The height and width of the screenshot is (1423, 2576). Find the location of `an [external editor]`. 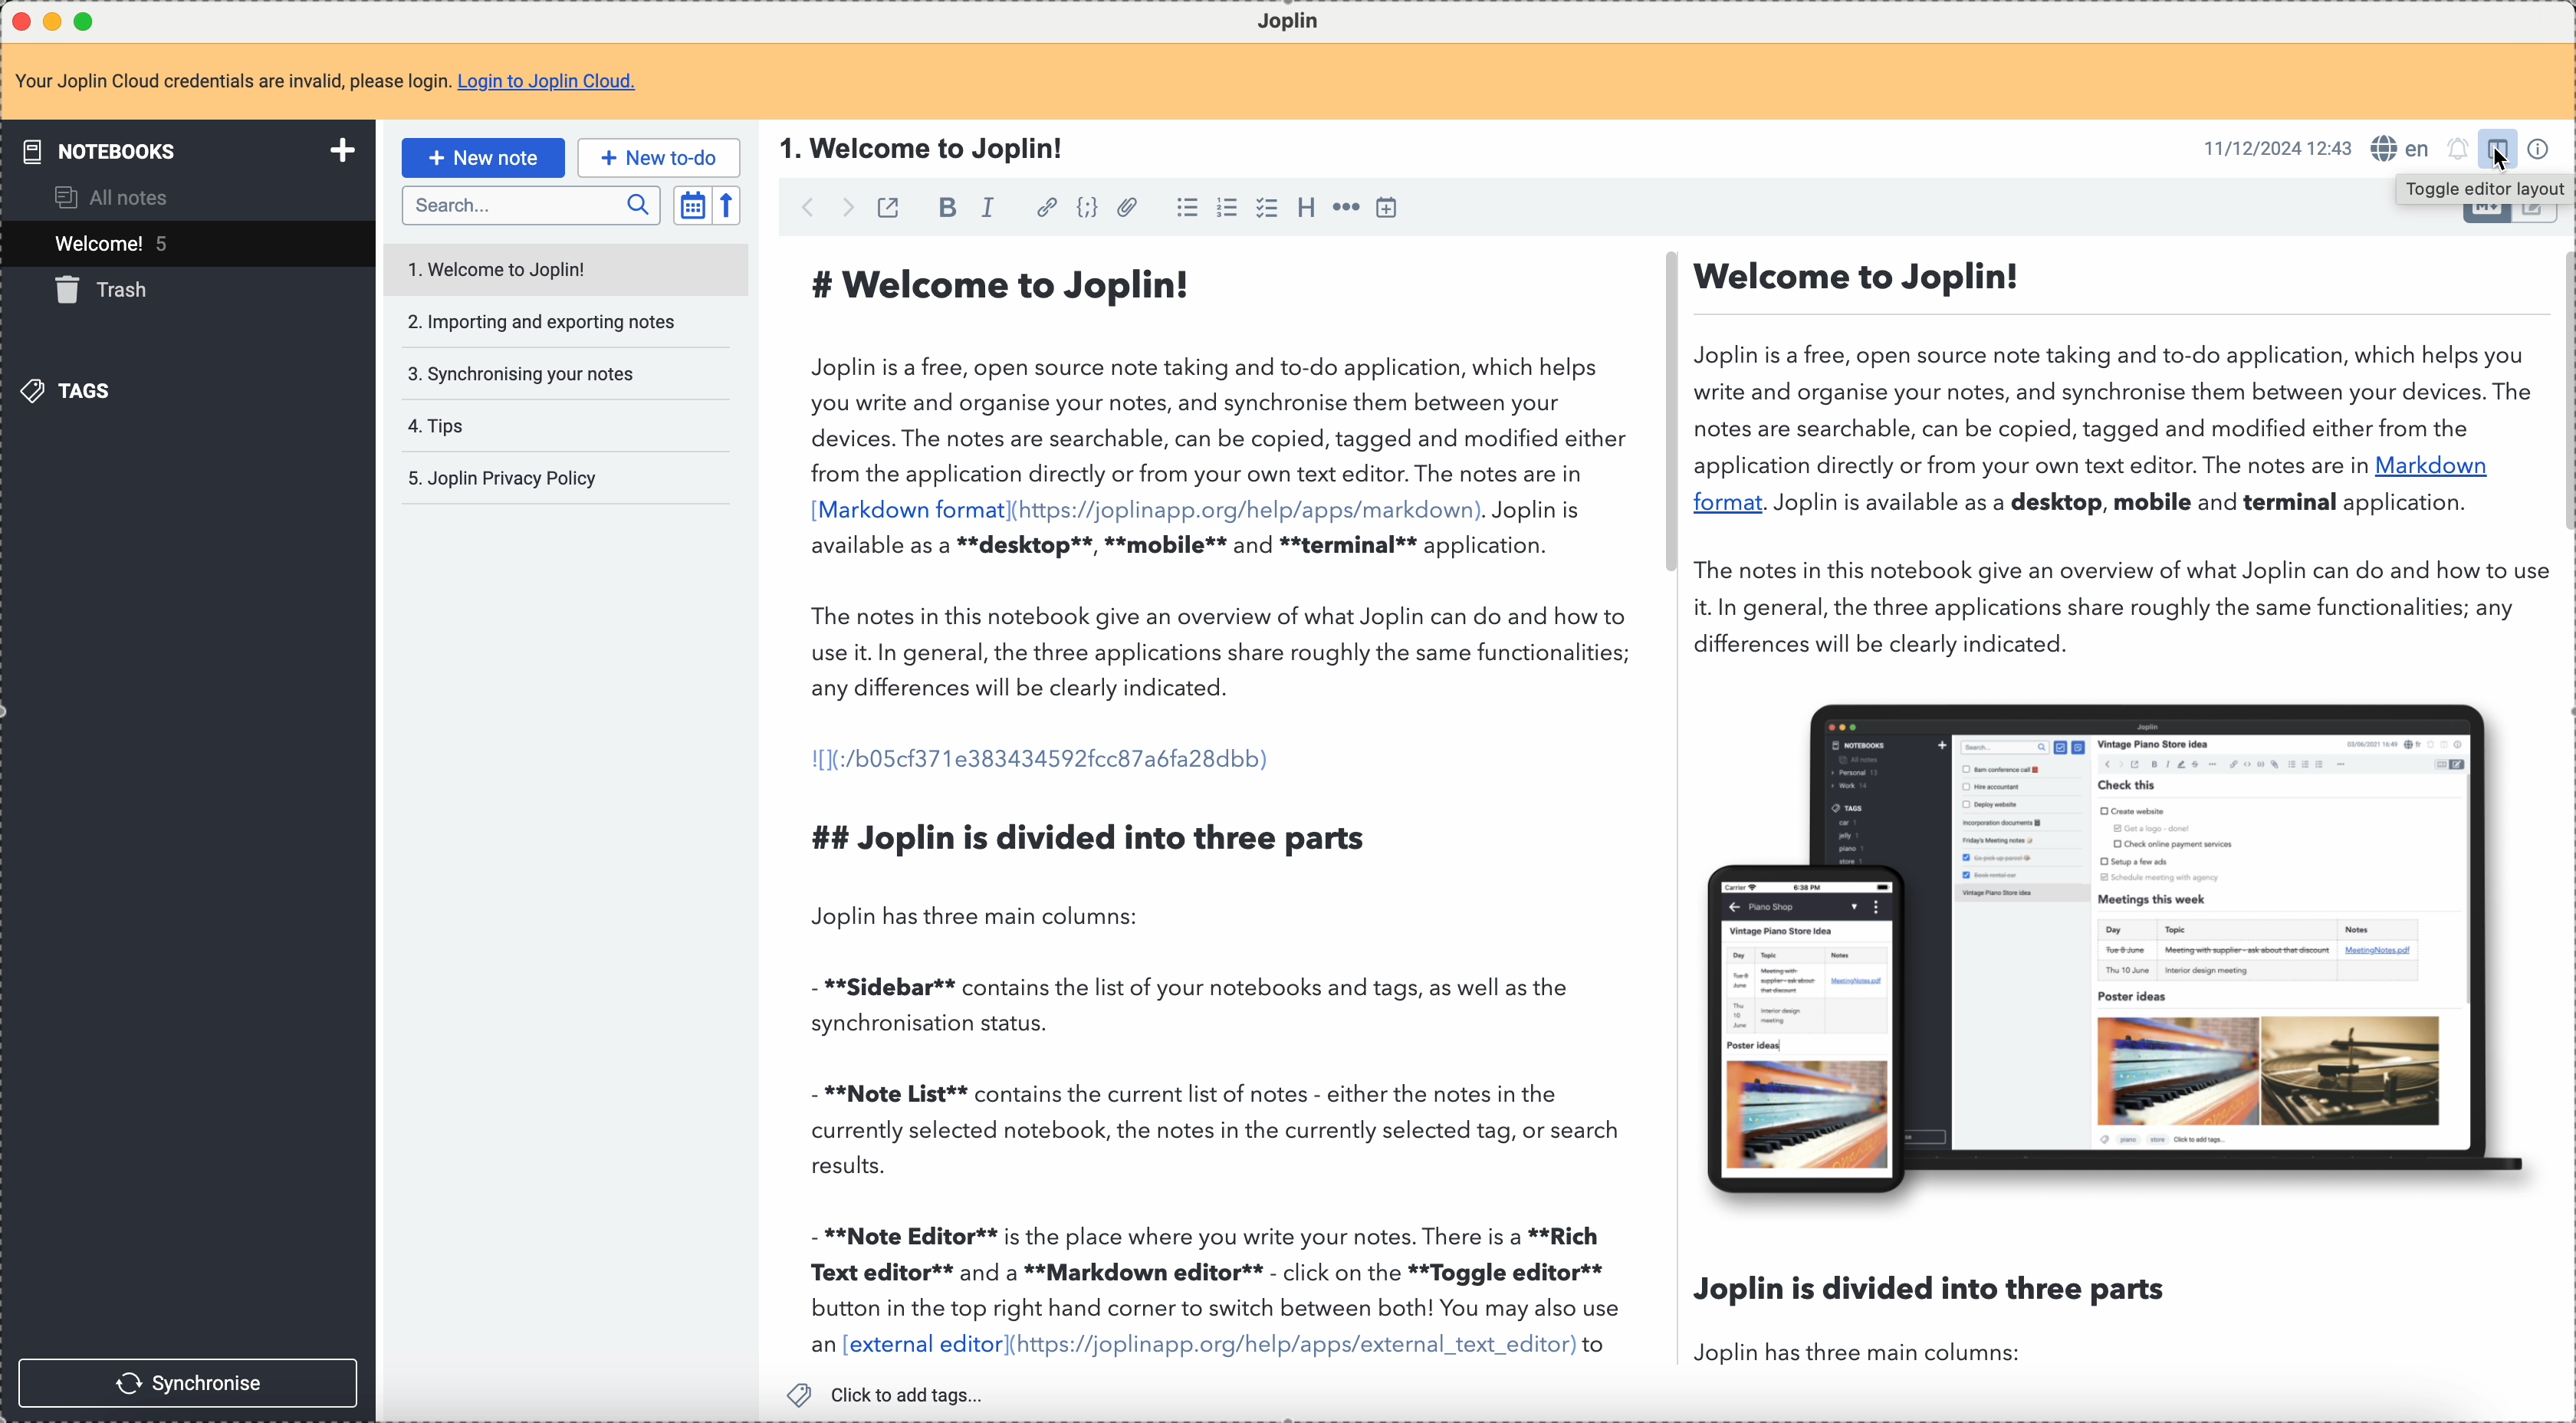

an [external editor] is located at coordinates (904, 1345).